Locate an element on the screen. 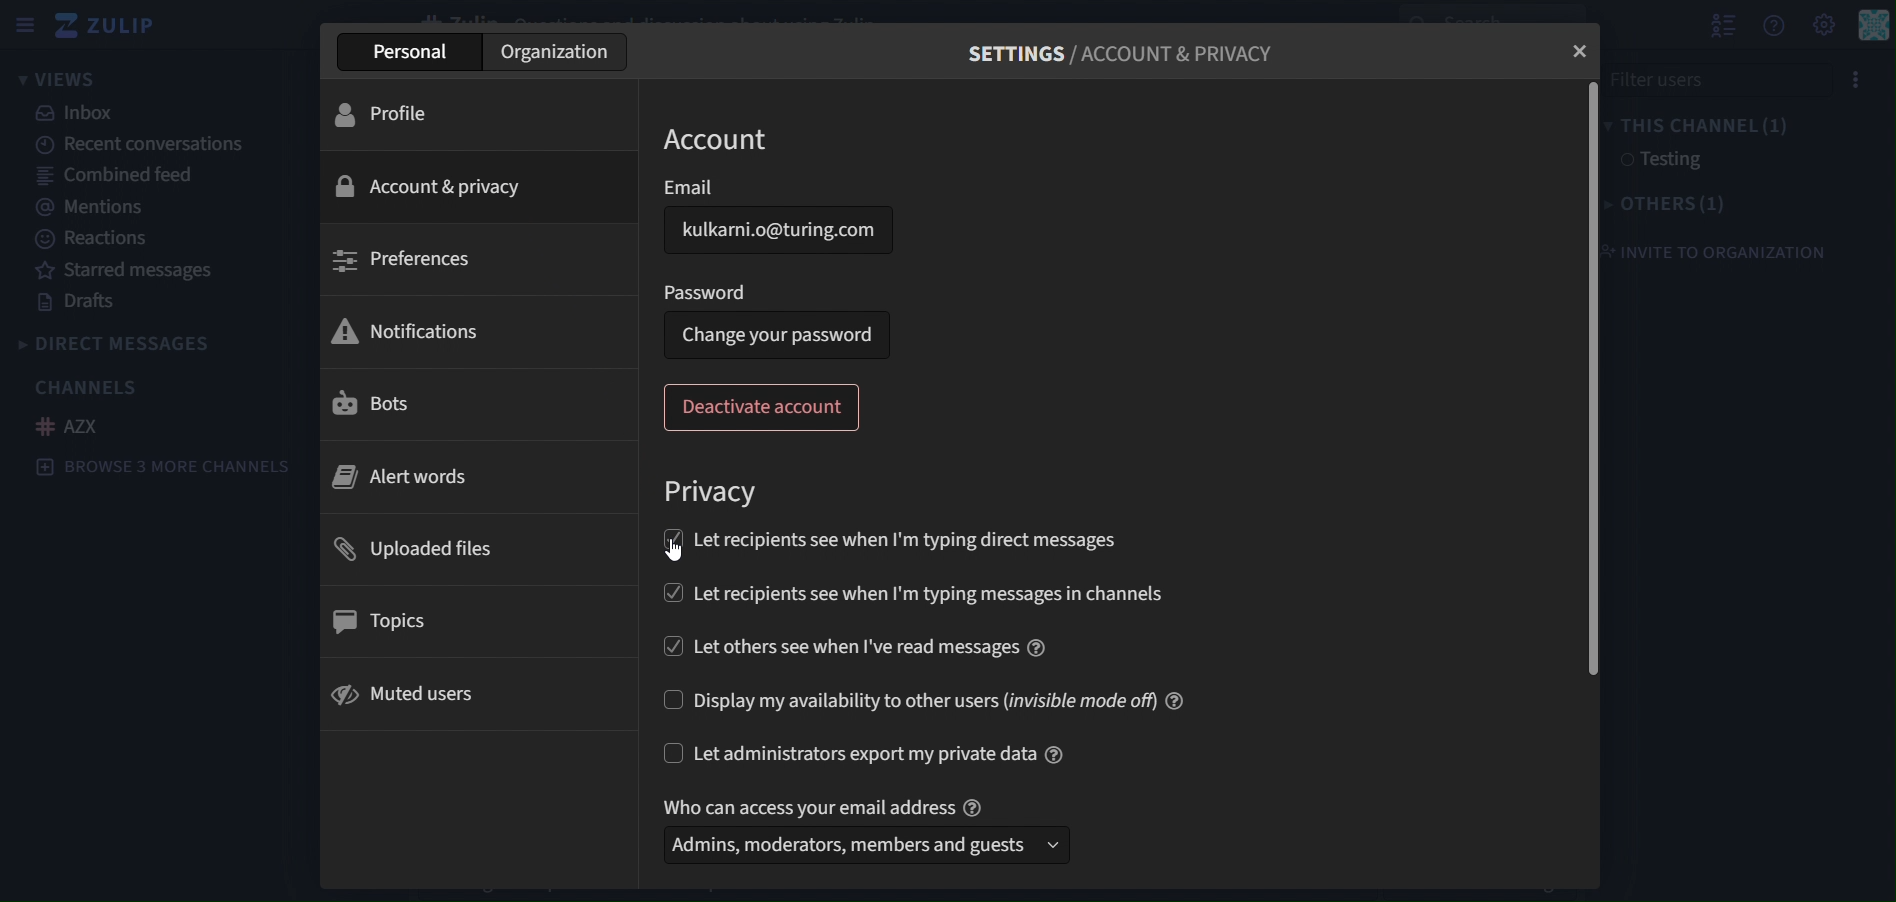  inbox is located at coordinates (97, 113).